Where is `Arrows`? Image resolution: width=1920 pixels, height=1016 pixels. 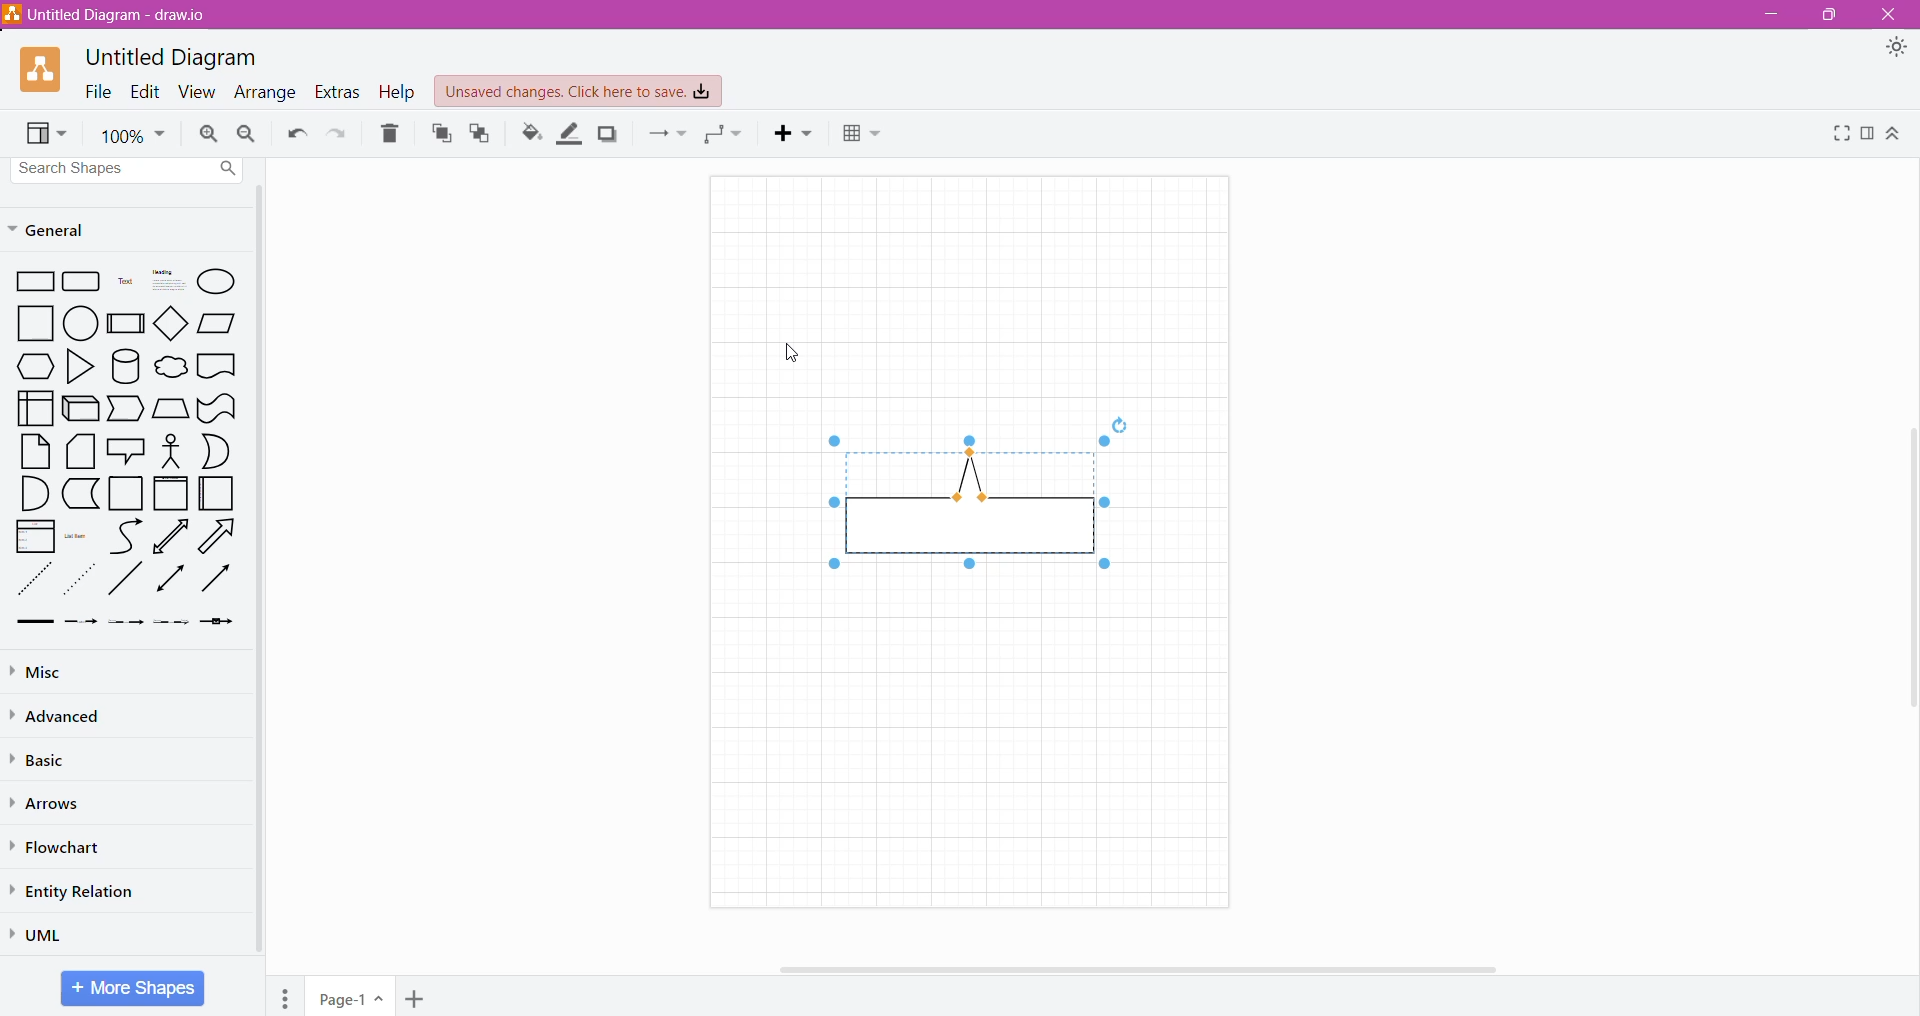
Arrows is located at coordinates (49, 803).